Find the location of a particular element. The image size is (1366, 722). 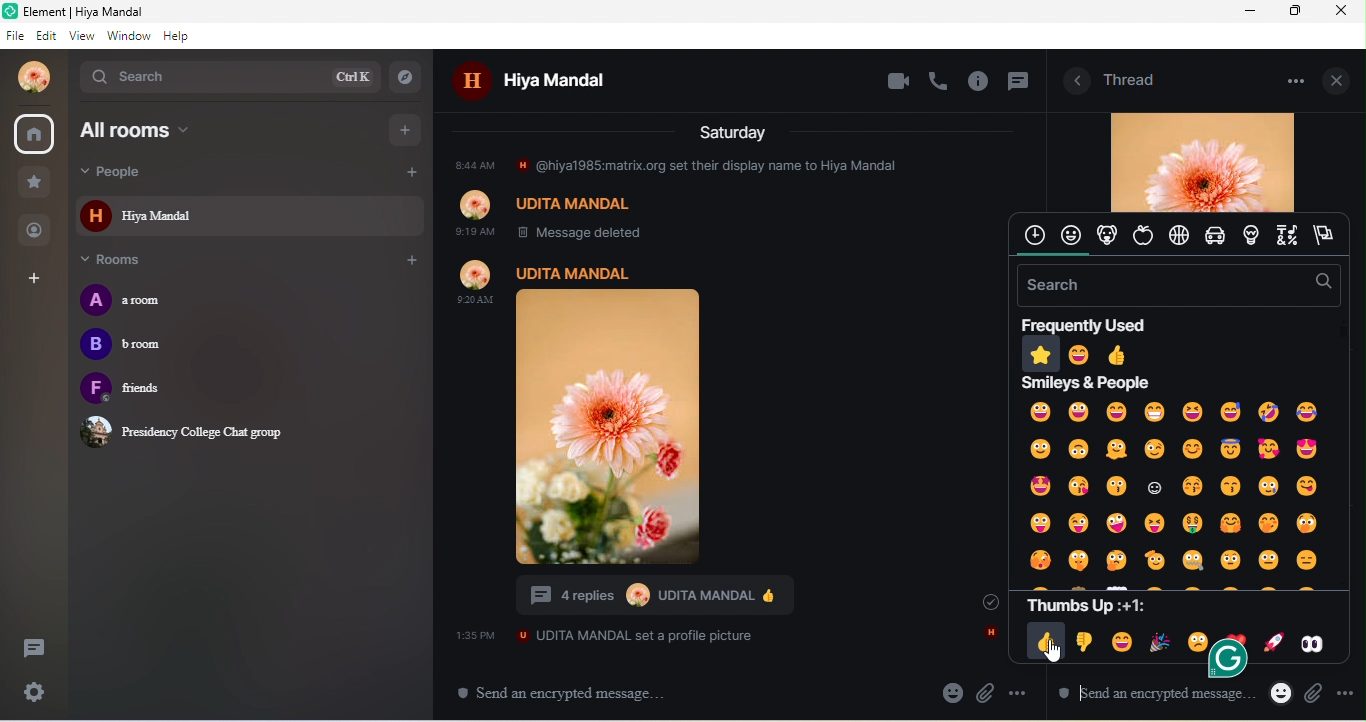

attachment is located at coordinates (987, 693).